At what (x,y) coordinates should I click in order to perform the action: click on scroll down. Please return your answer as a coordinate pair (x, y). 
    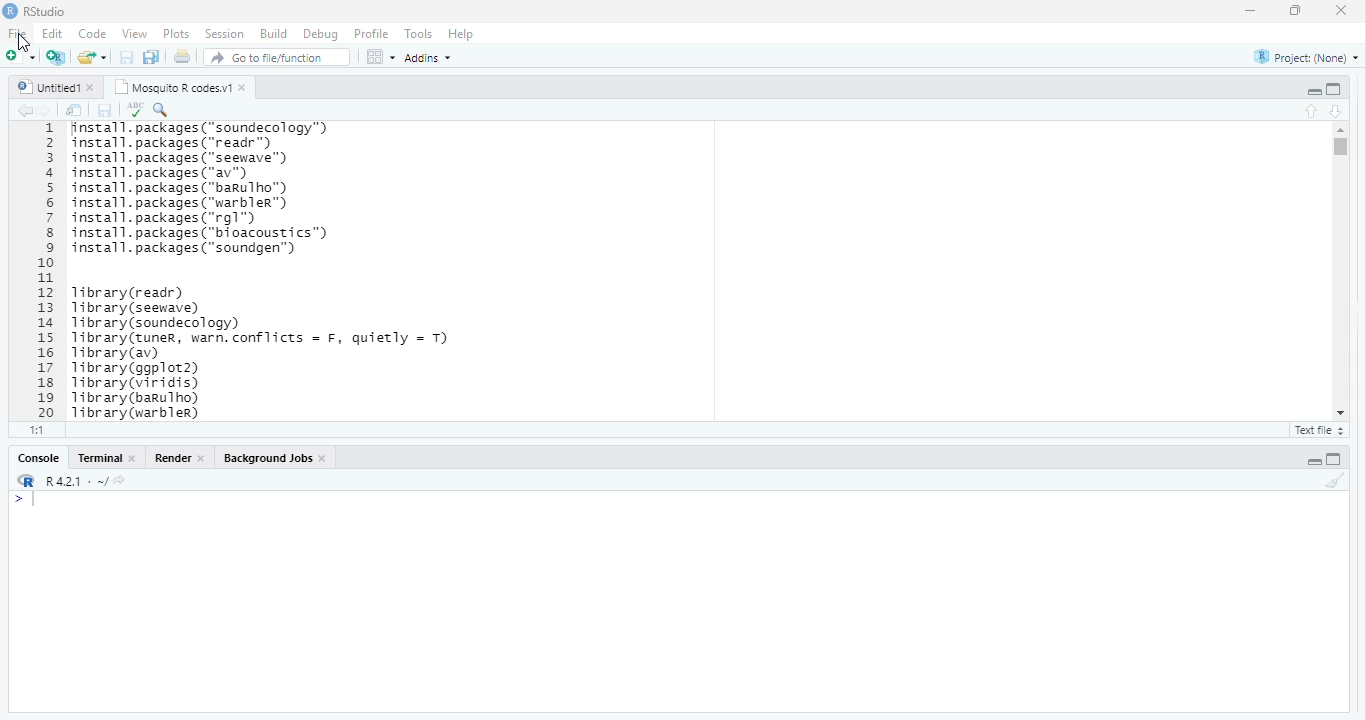
    Looking at the image, I should click on (1342, 413).